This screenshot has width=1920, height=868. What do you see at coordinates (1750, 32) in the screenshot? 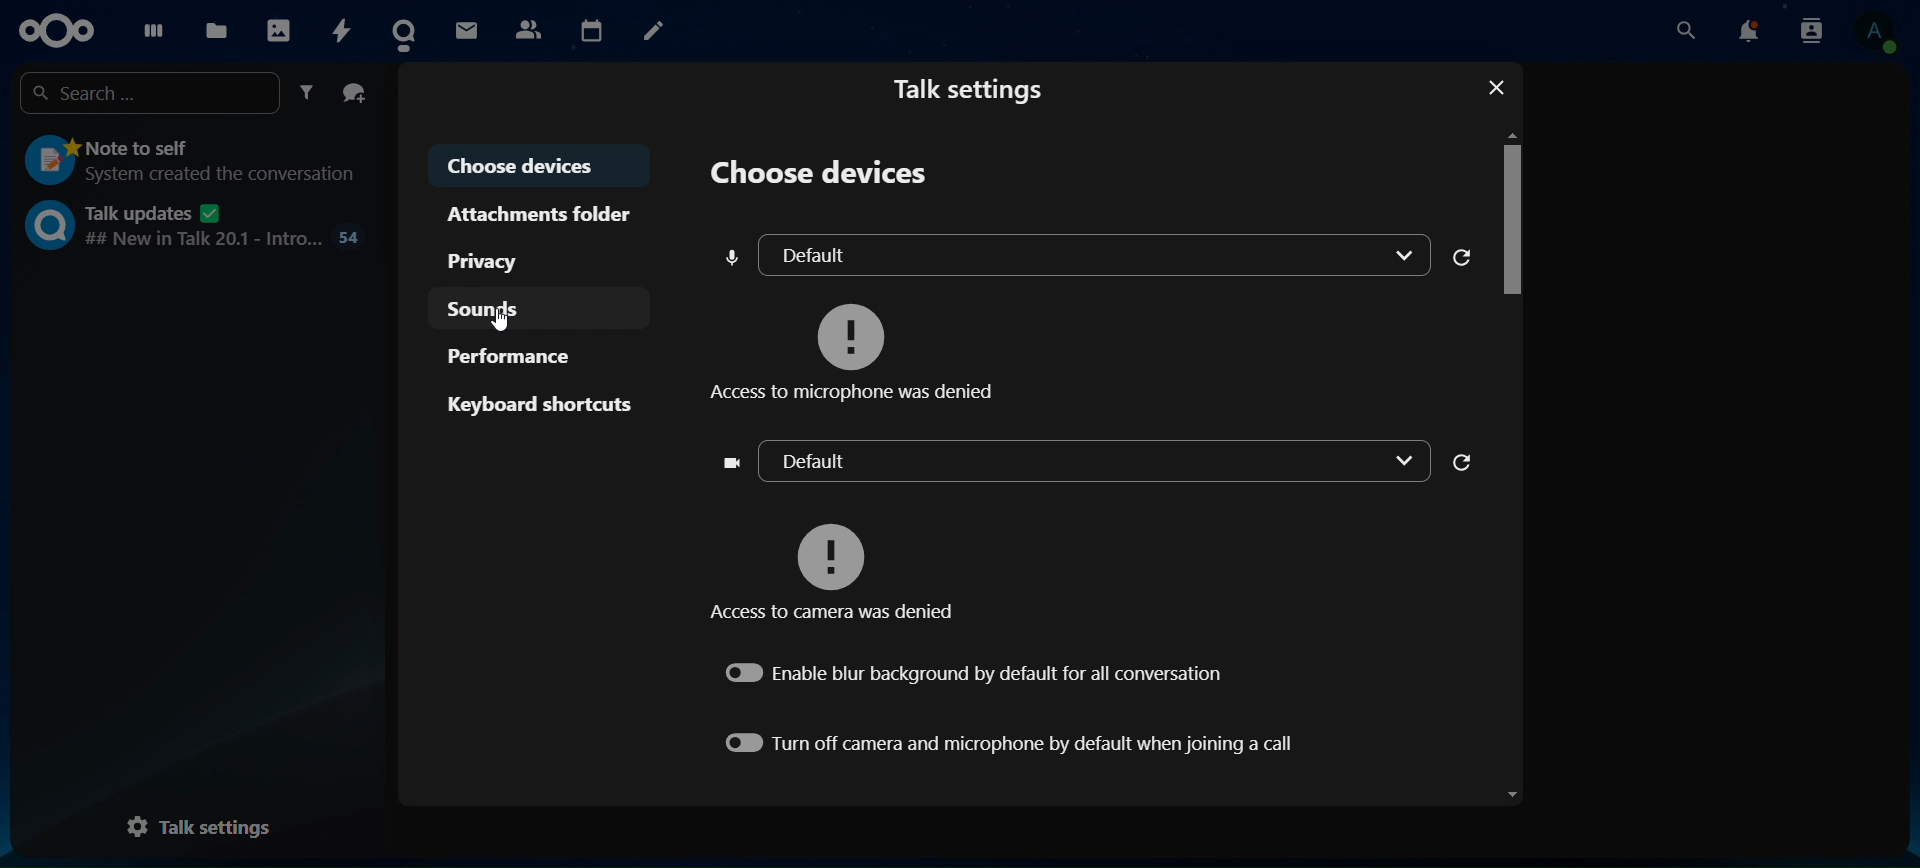
I see `notifications` at bounding box center [1750, 32].